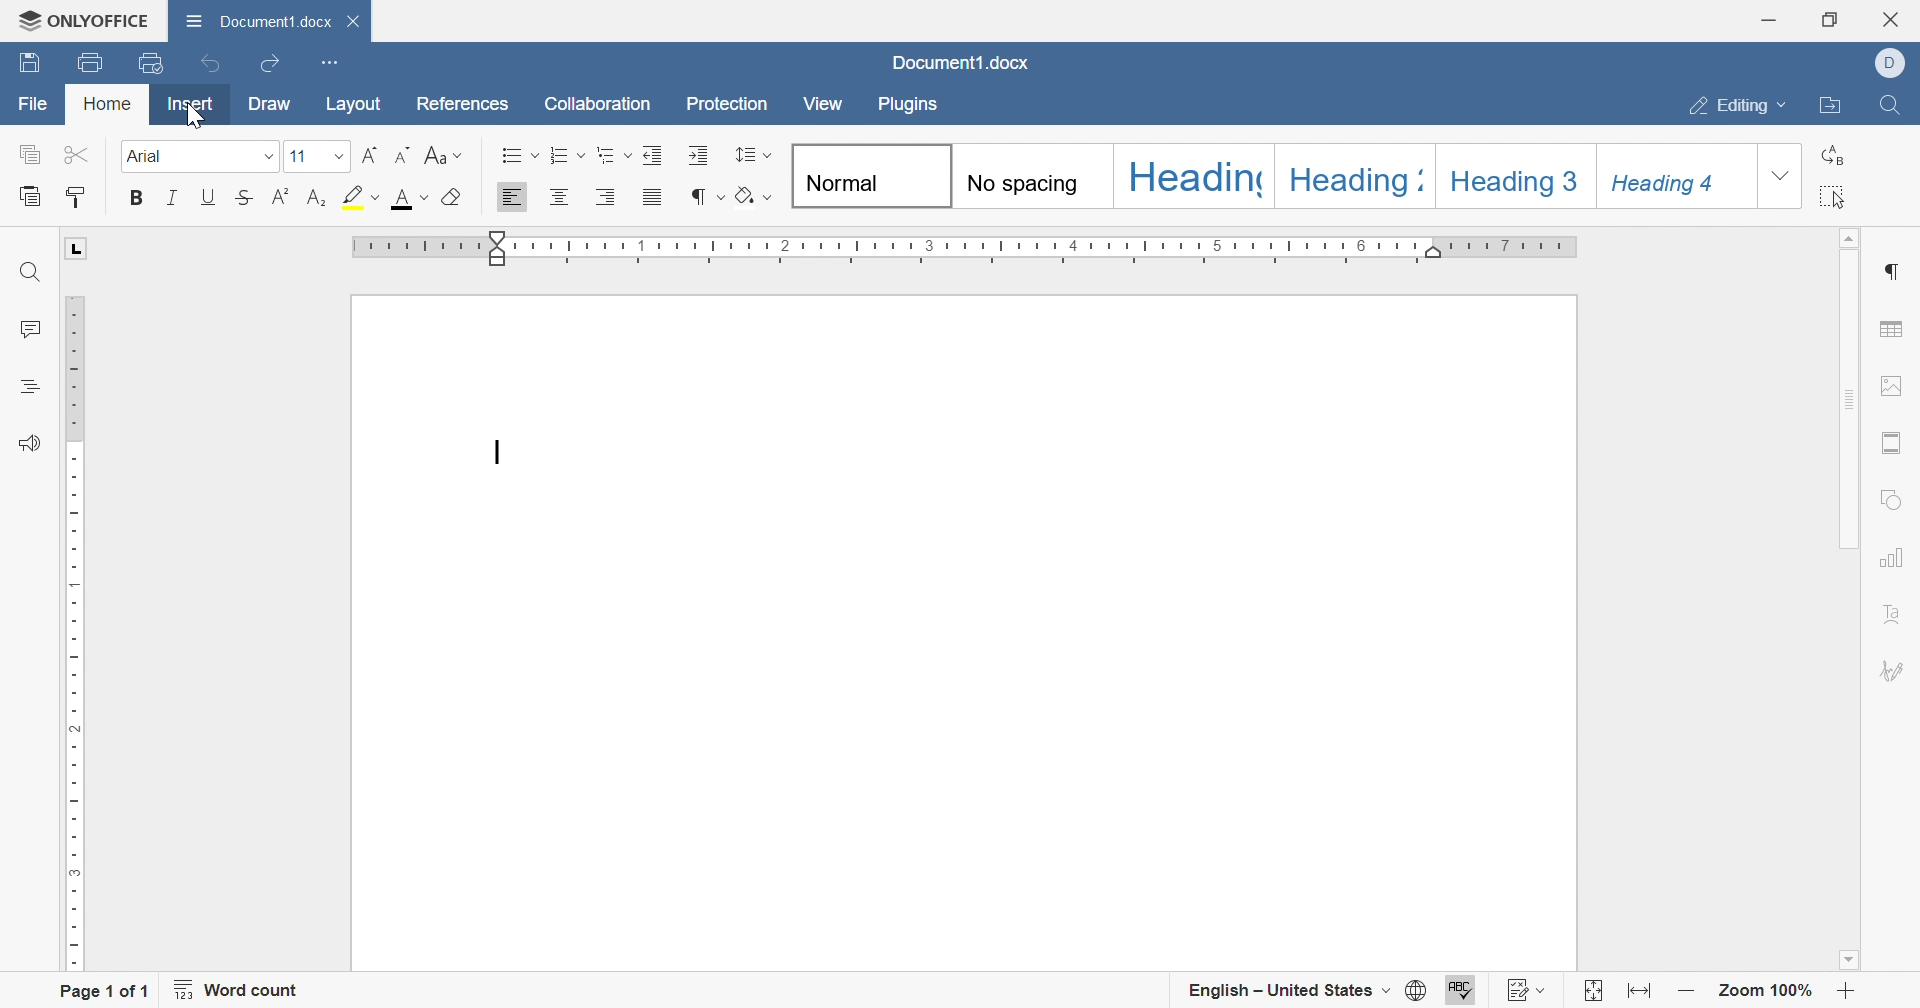 Image resolution: width=1920 pixels, height=1008 pixels. Describe the element at coordinates (23, 443) in the screenshot. I see `Feedback & Support` at that location.